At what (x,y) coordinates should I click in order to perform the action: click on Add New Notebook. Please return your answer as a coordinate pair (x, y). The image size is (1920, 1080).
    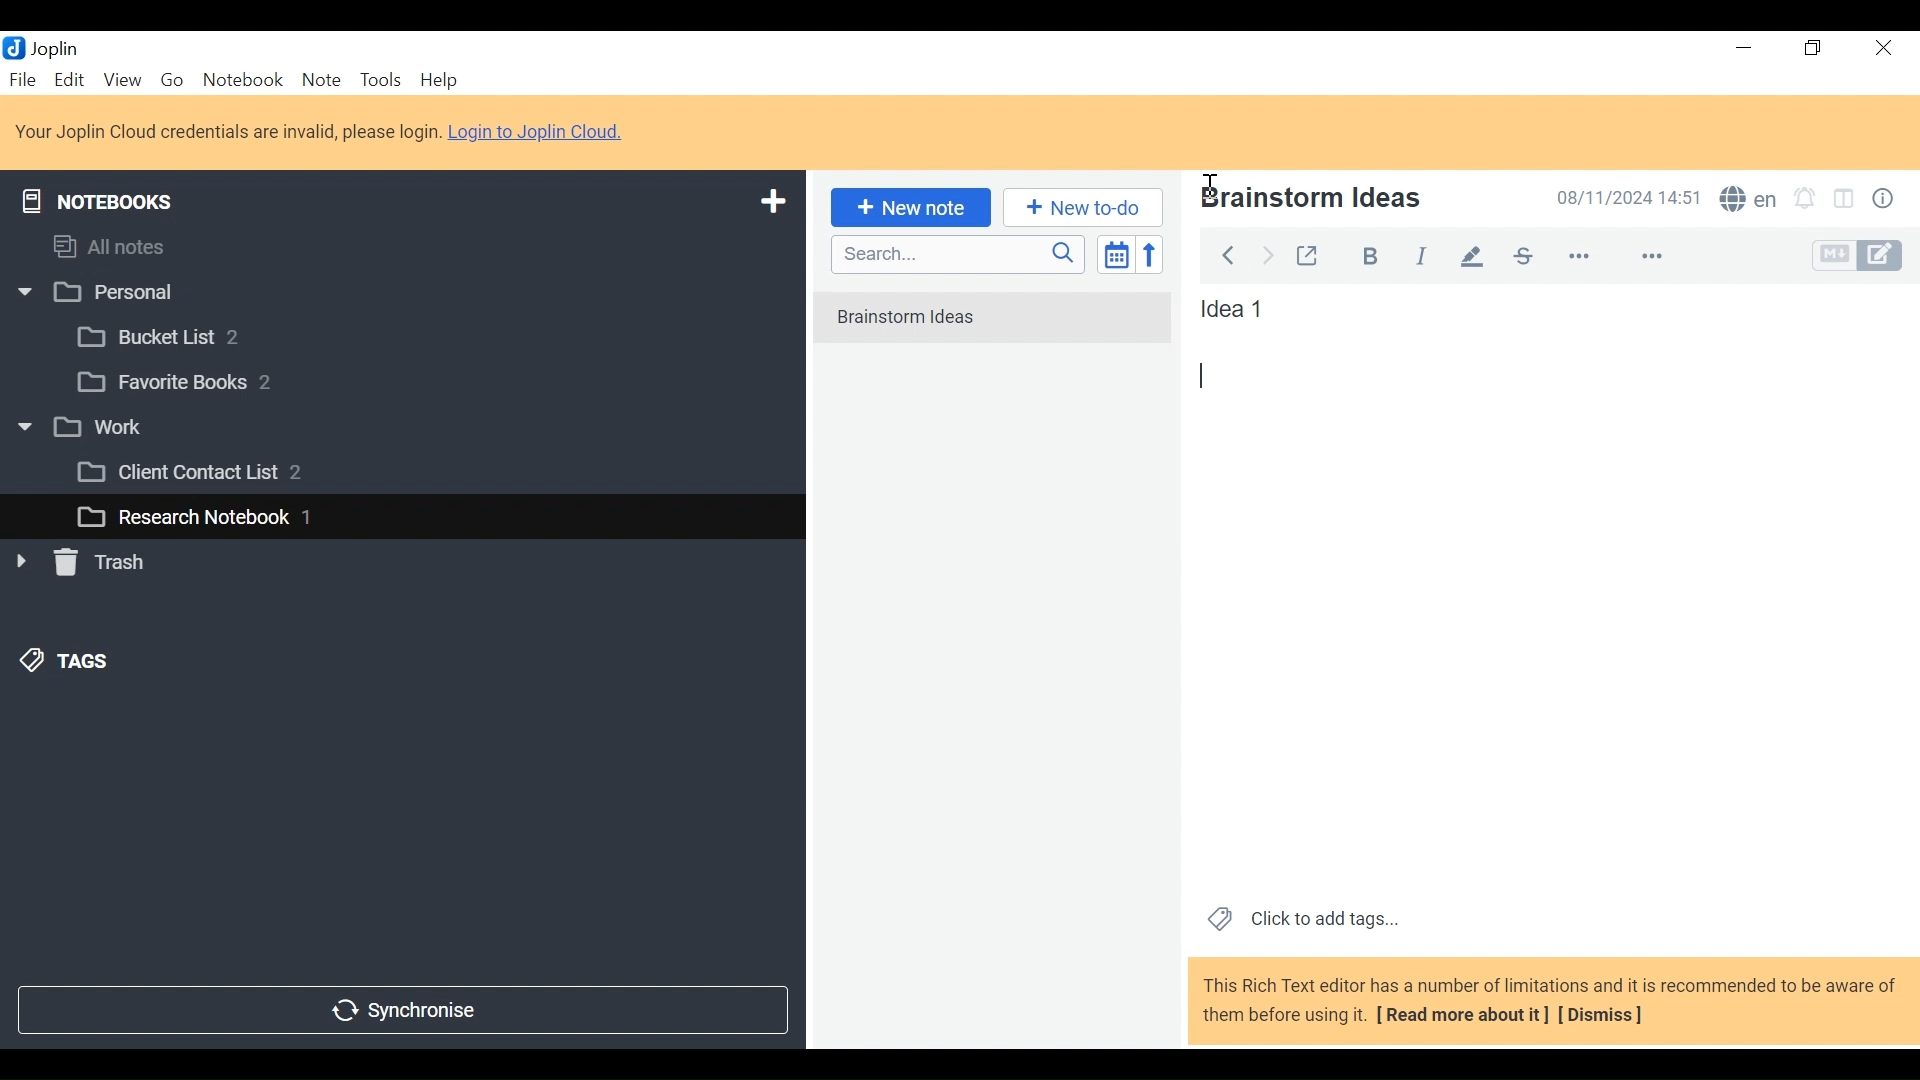
    Looking at the image, I should click on (771, 202).